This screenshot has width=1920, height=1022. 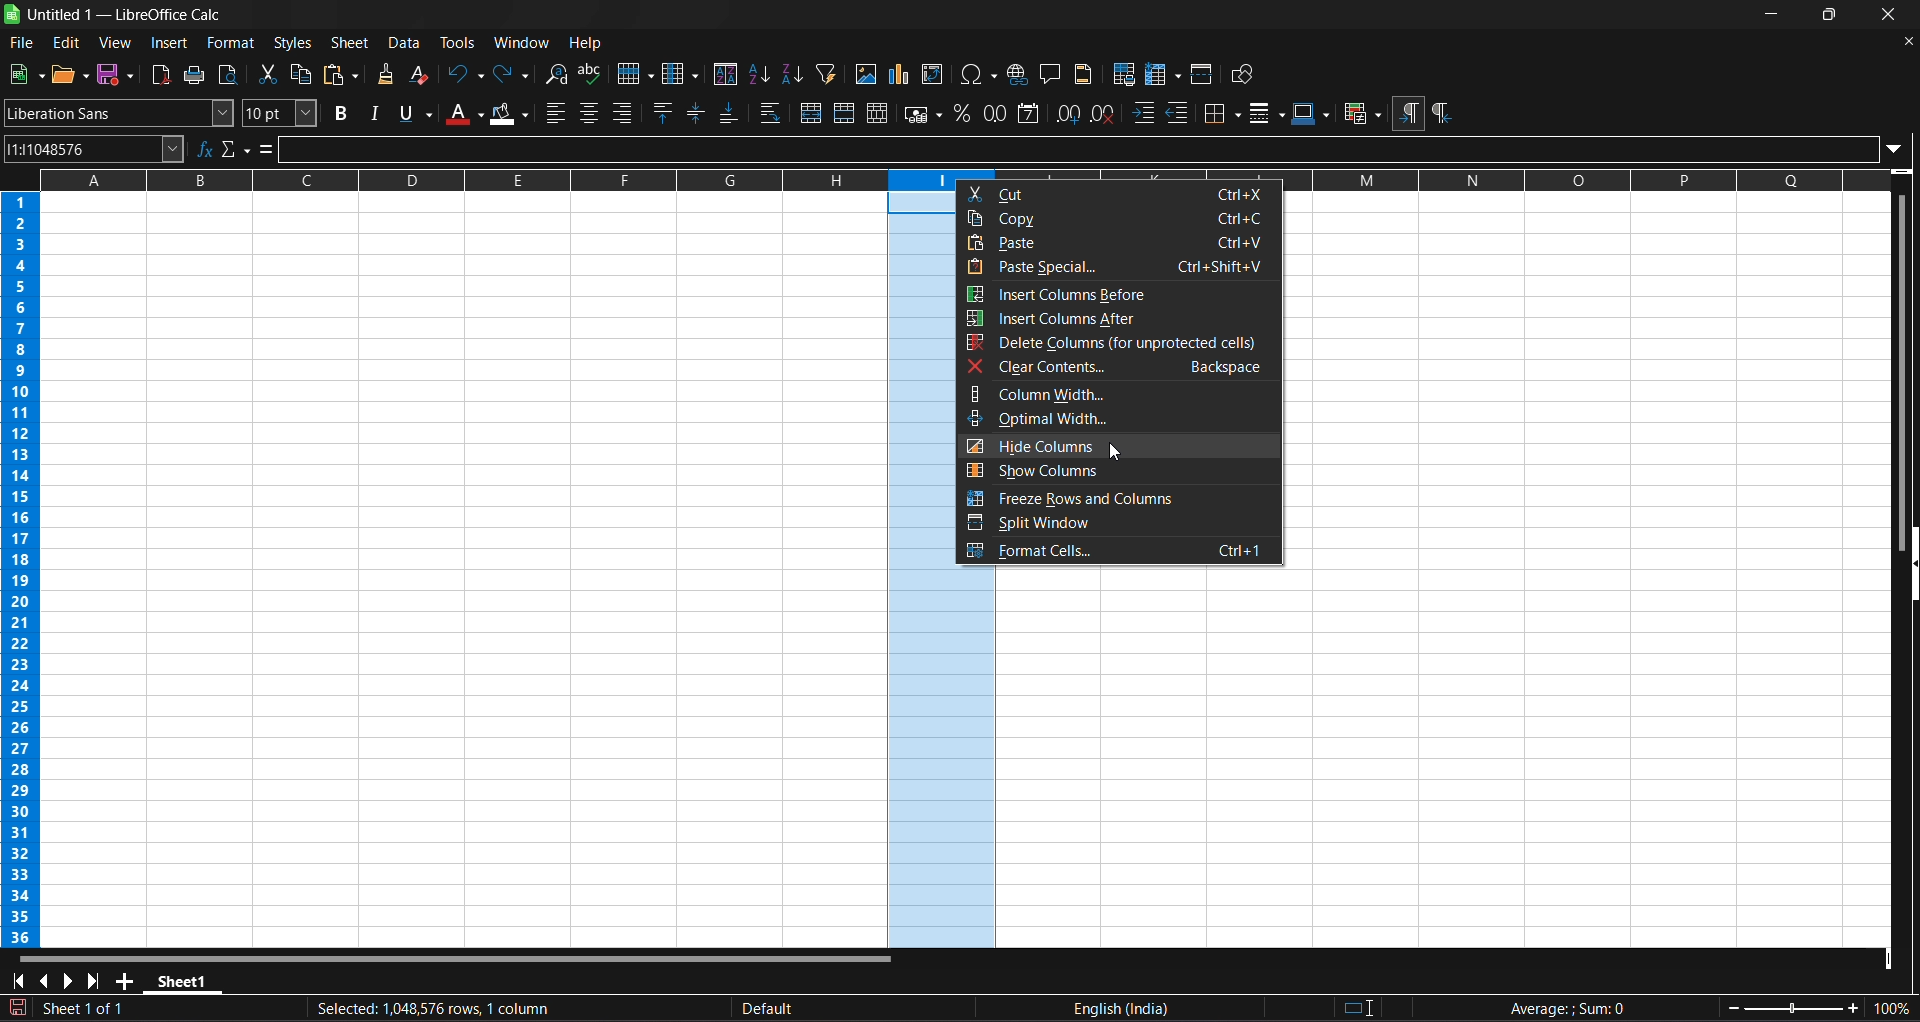 What do you see at coordinates (119, 75) in the screenshot?
I see `save` at bounding box center [119, 75].